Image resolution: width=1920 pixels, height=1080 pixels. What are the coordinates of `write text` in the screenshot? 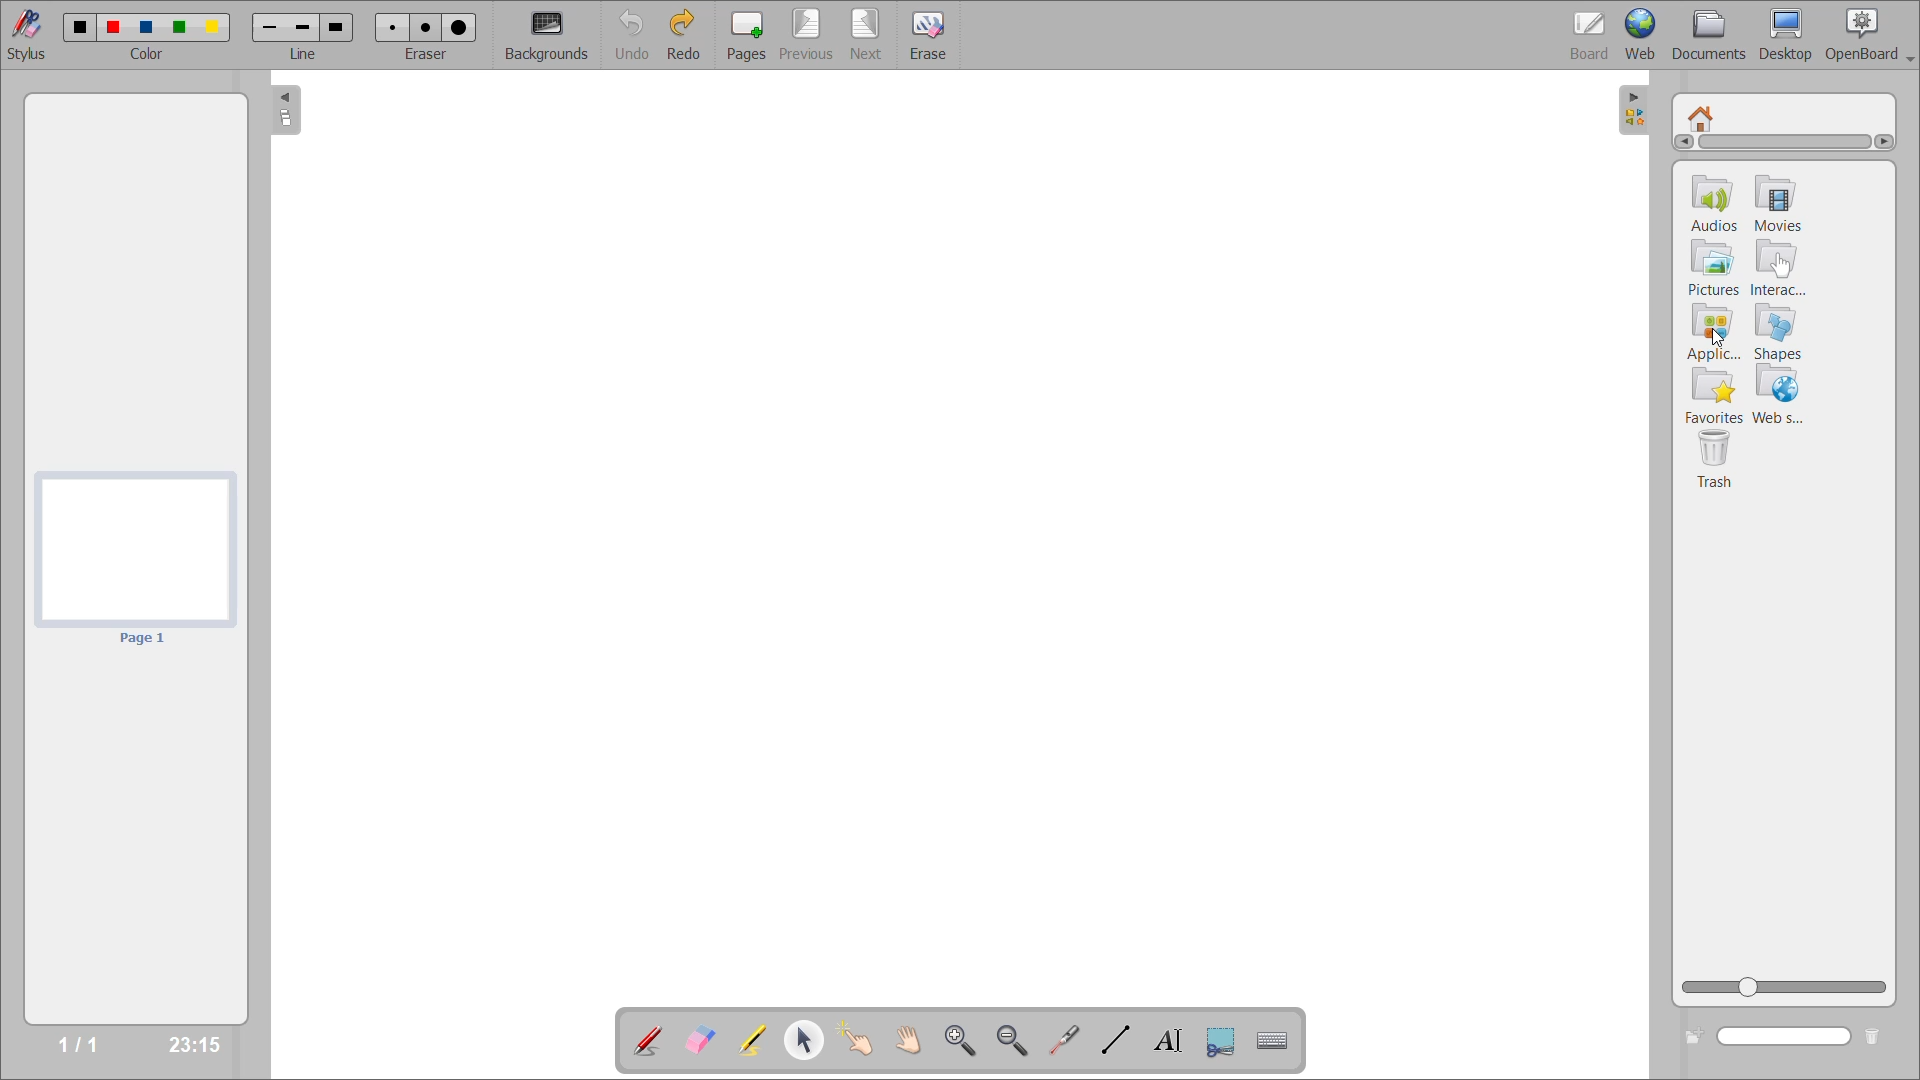 It's located at (1167, 1040).